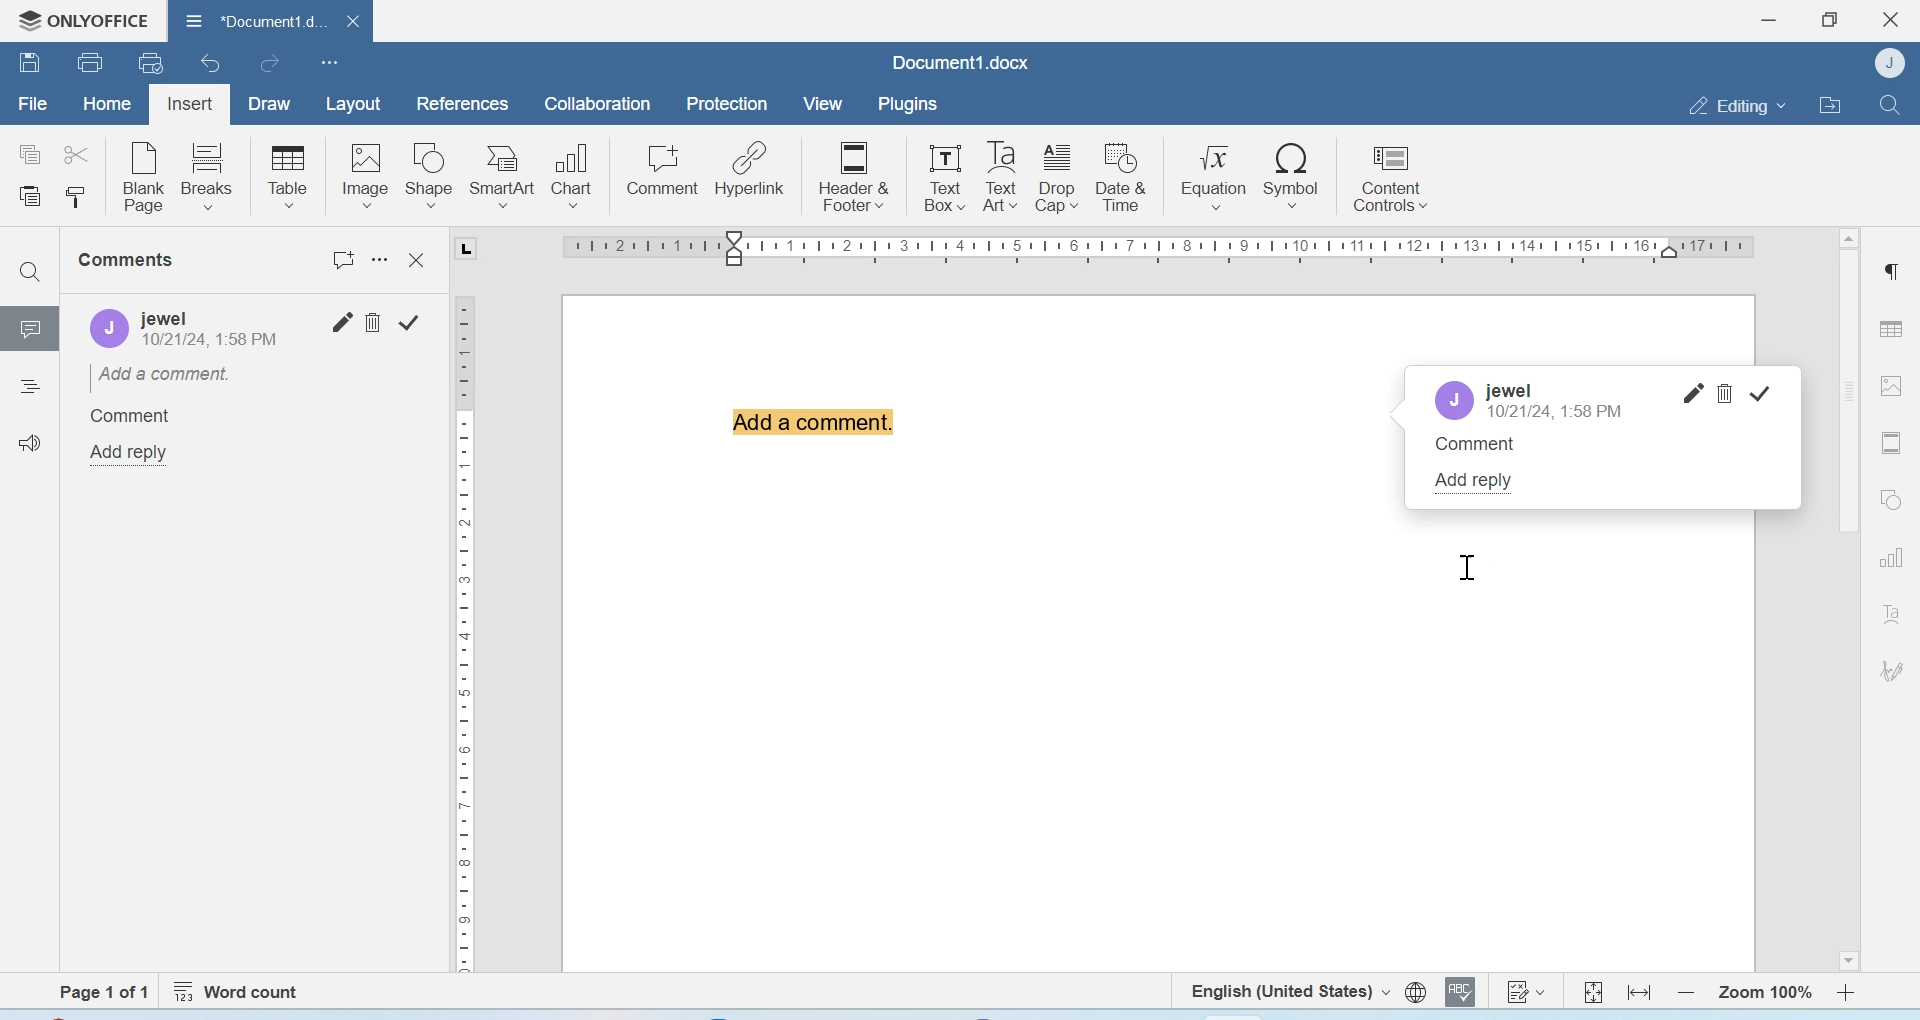 Image resolution: width=1920 pixels, height=1020 pixels. I want to click on Edit, so click(1692, 393).